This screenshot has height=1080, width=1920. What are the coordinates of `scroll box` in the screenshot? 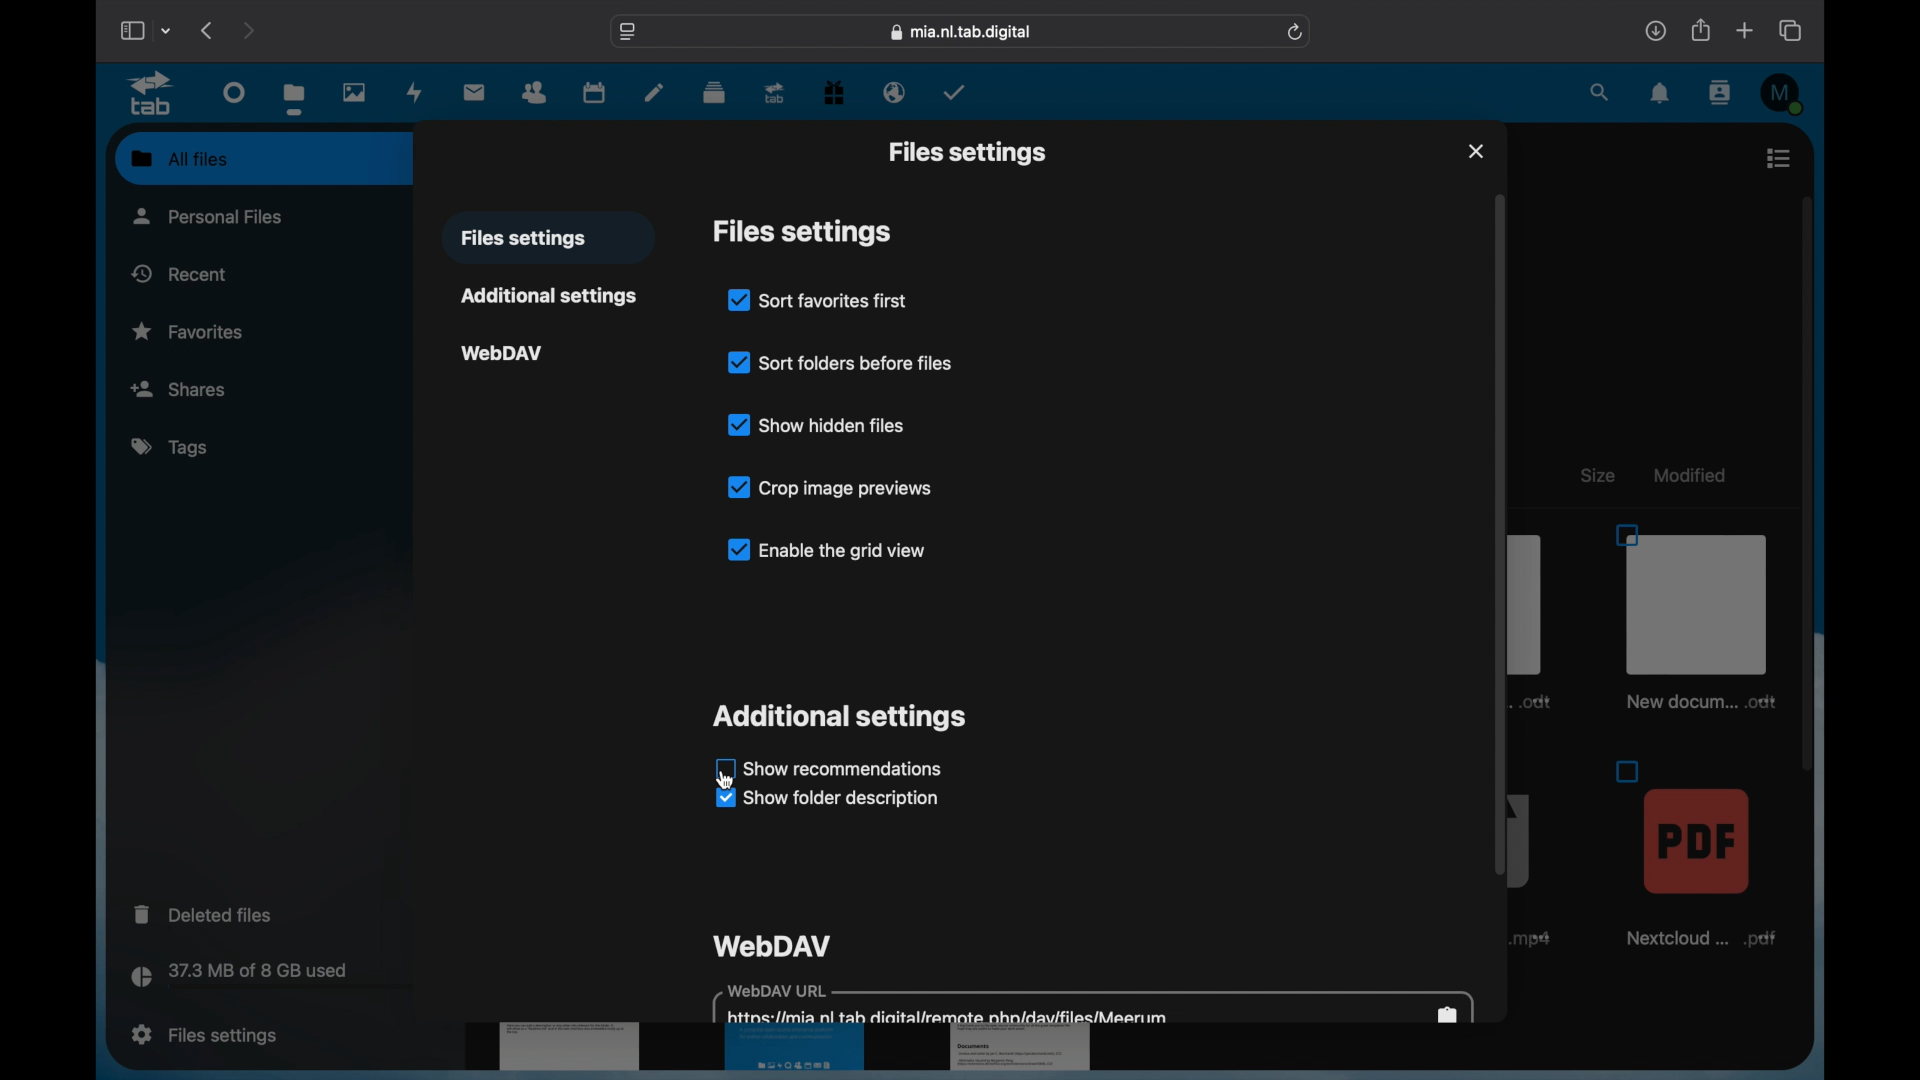 It's located at (1501, 536).